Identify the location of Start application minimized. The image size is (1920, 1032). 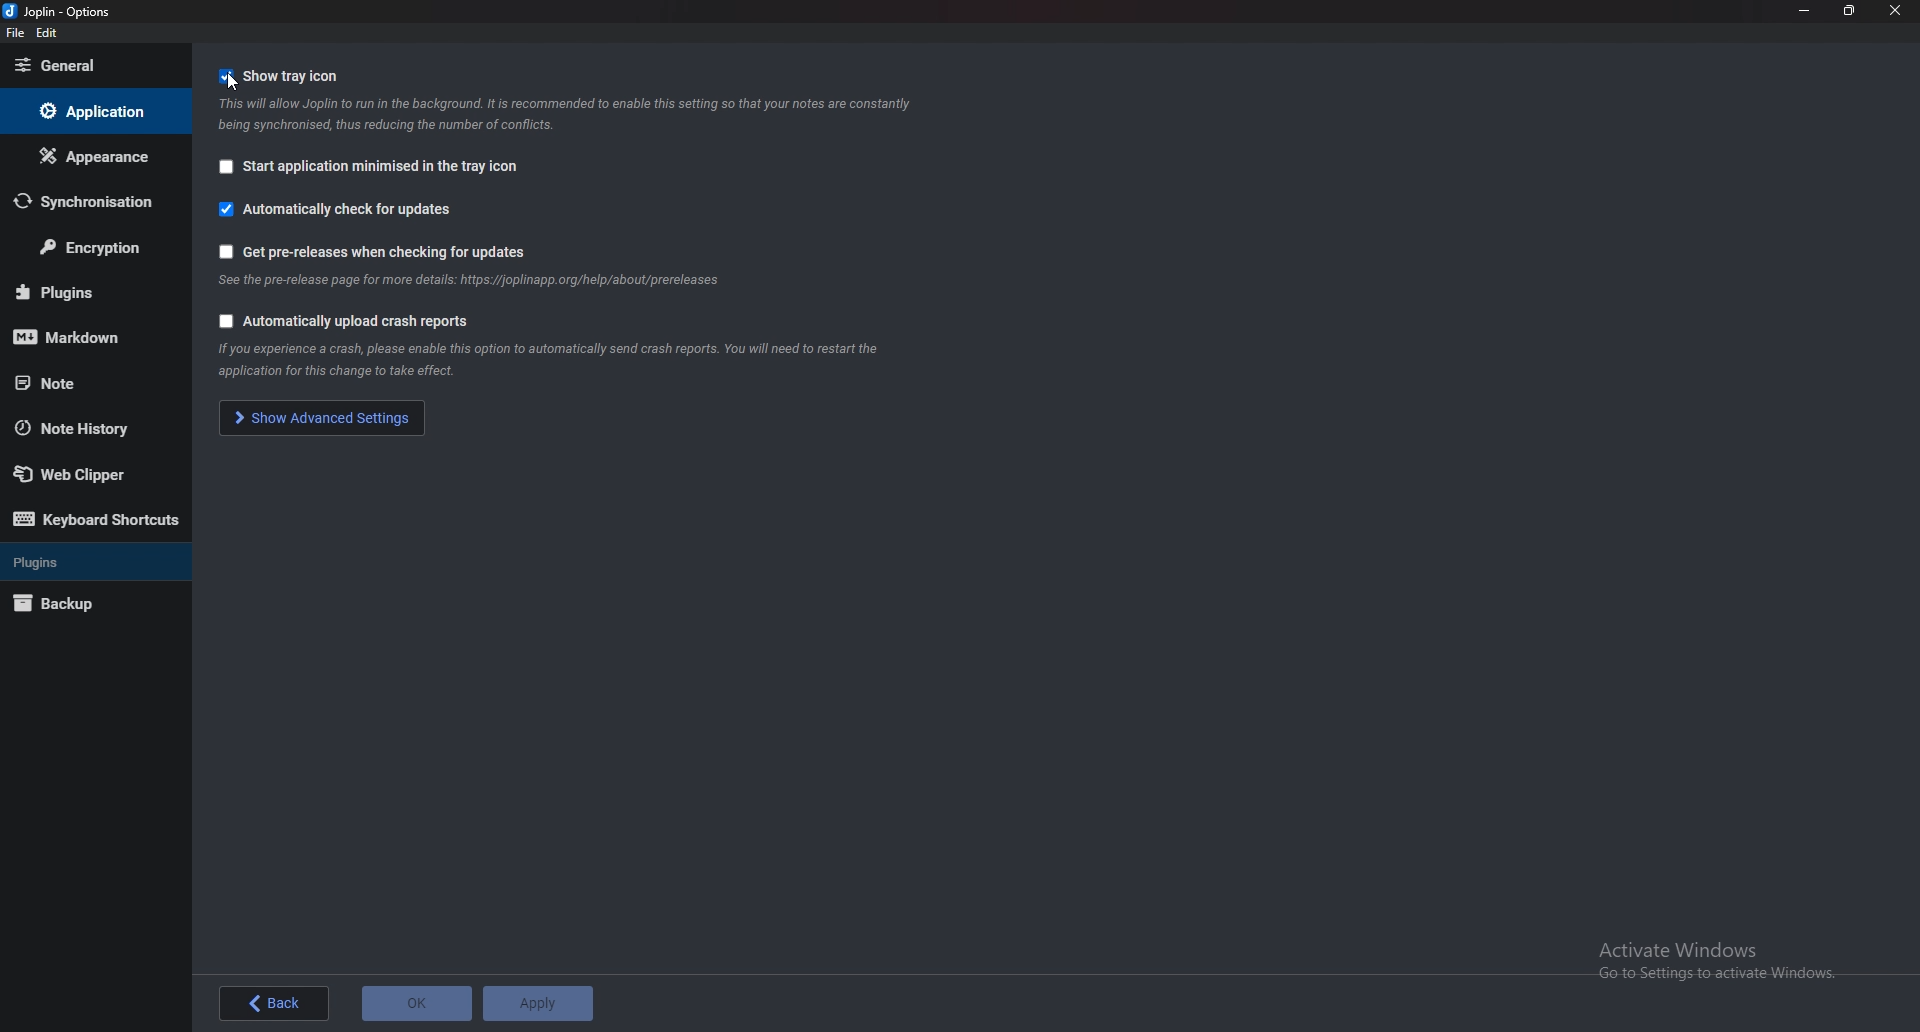
(383, 168).